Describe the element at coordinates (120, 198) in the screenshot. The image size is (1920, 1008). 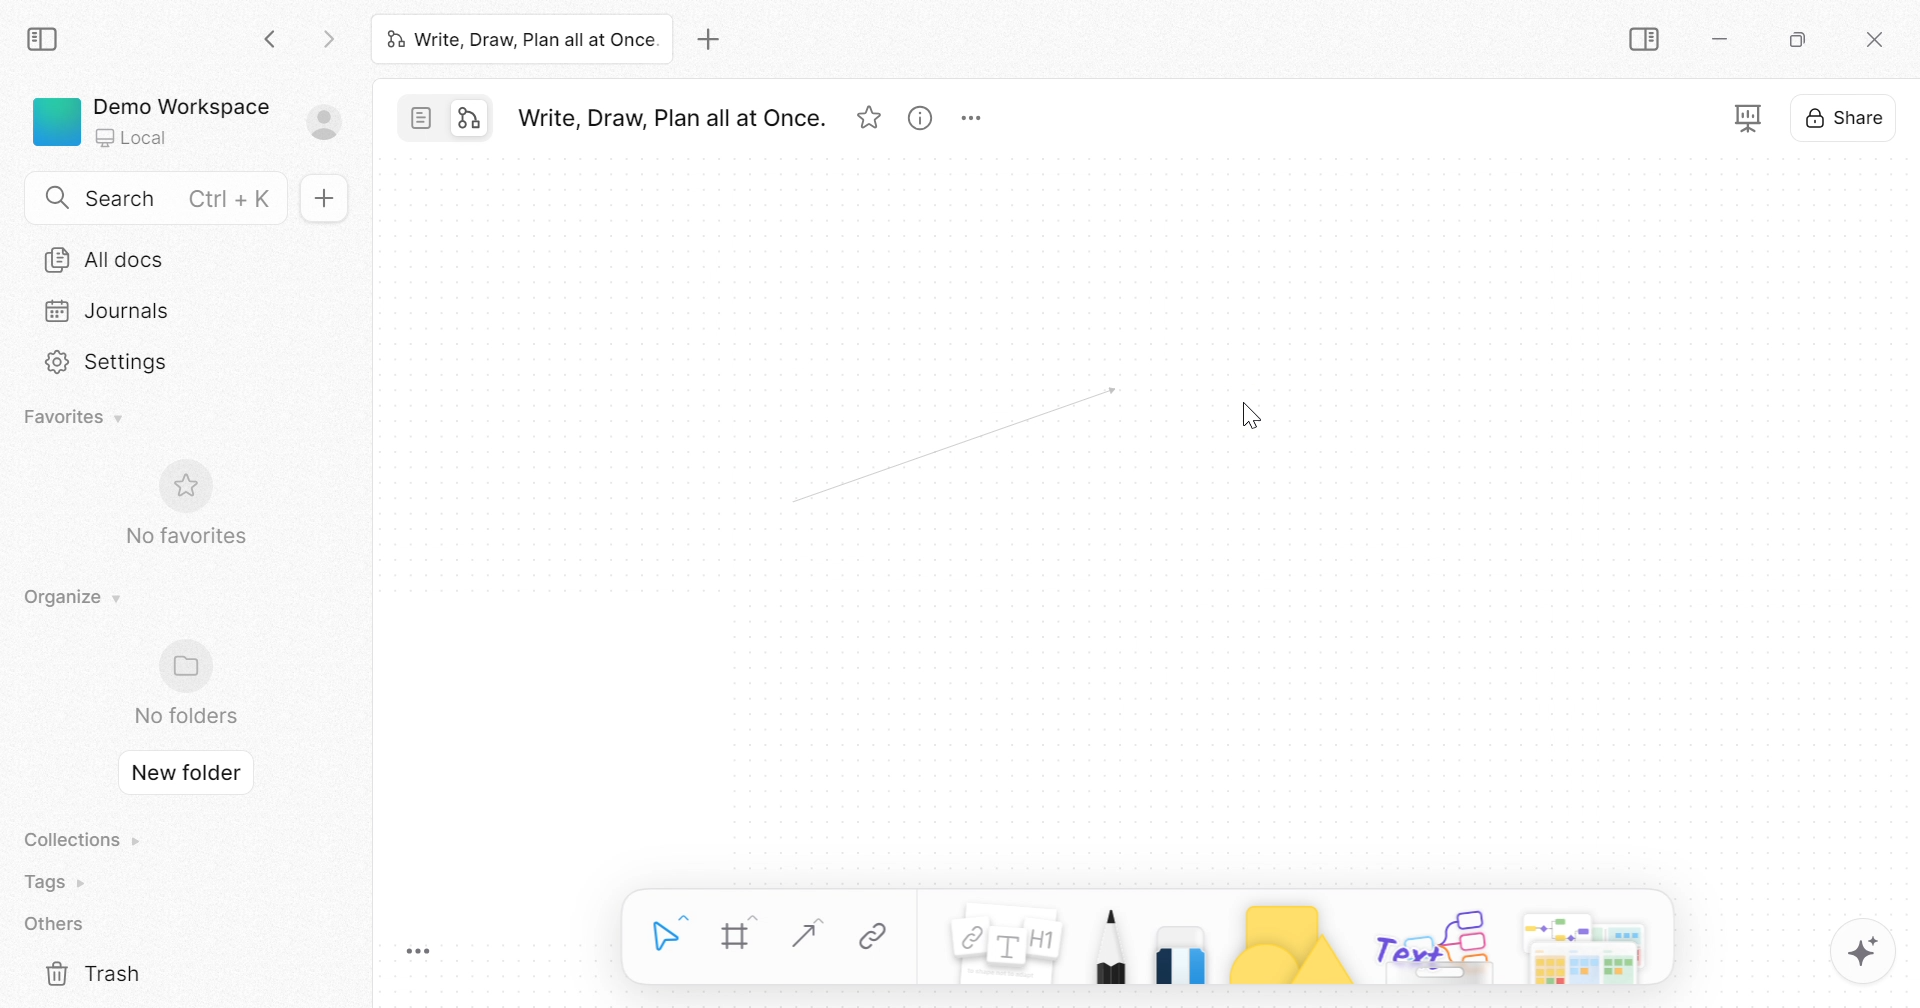
I see `Search` at that location.